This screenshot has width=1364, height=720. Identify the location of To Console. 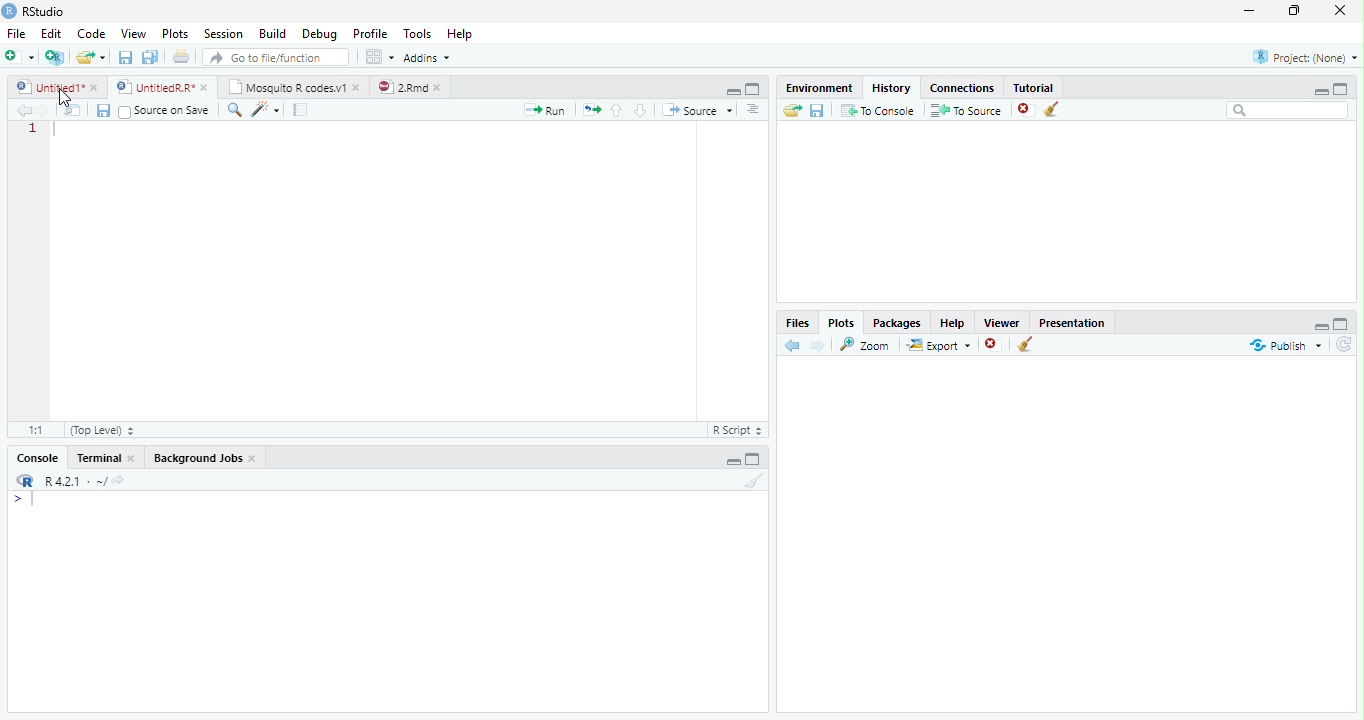
(877, 110).